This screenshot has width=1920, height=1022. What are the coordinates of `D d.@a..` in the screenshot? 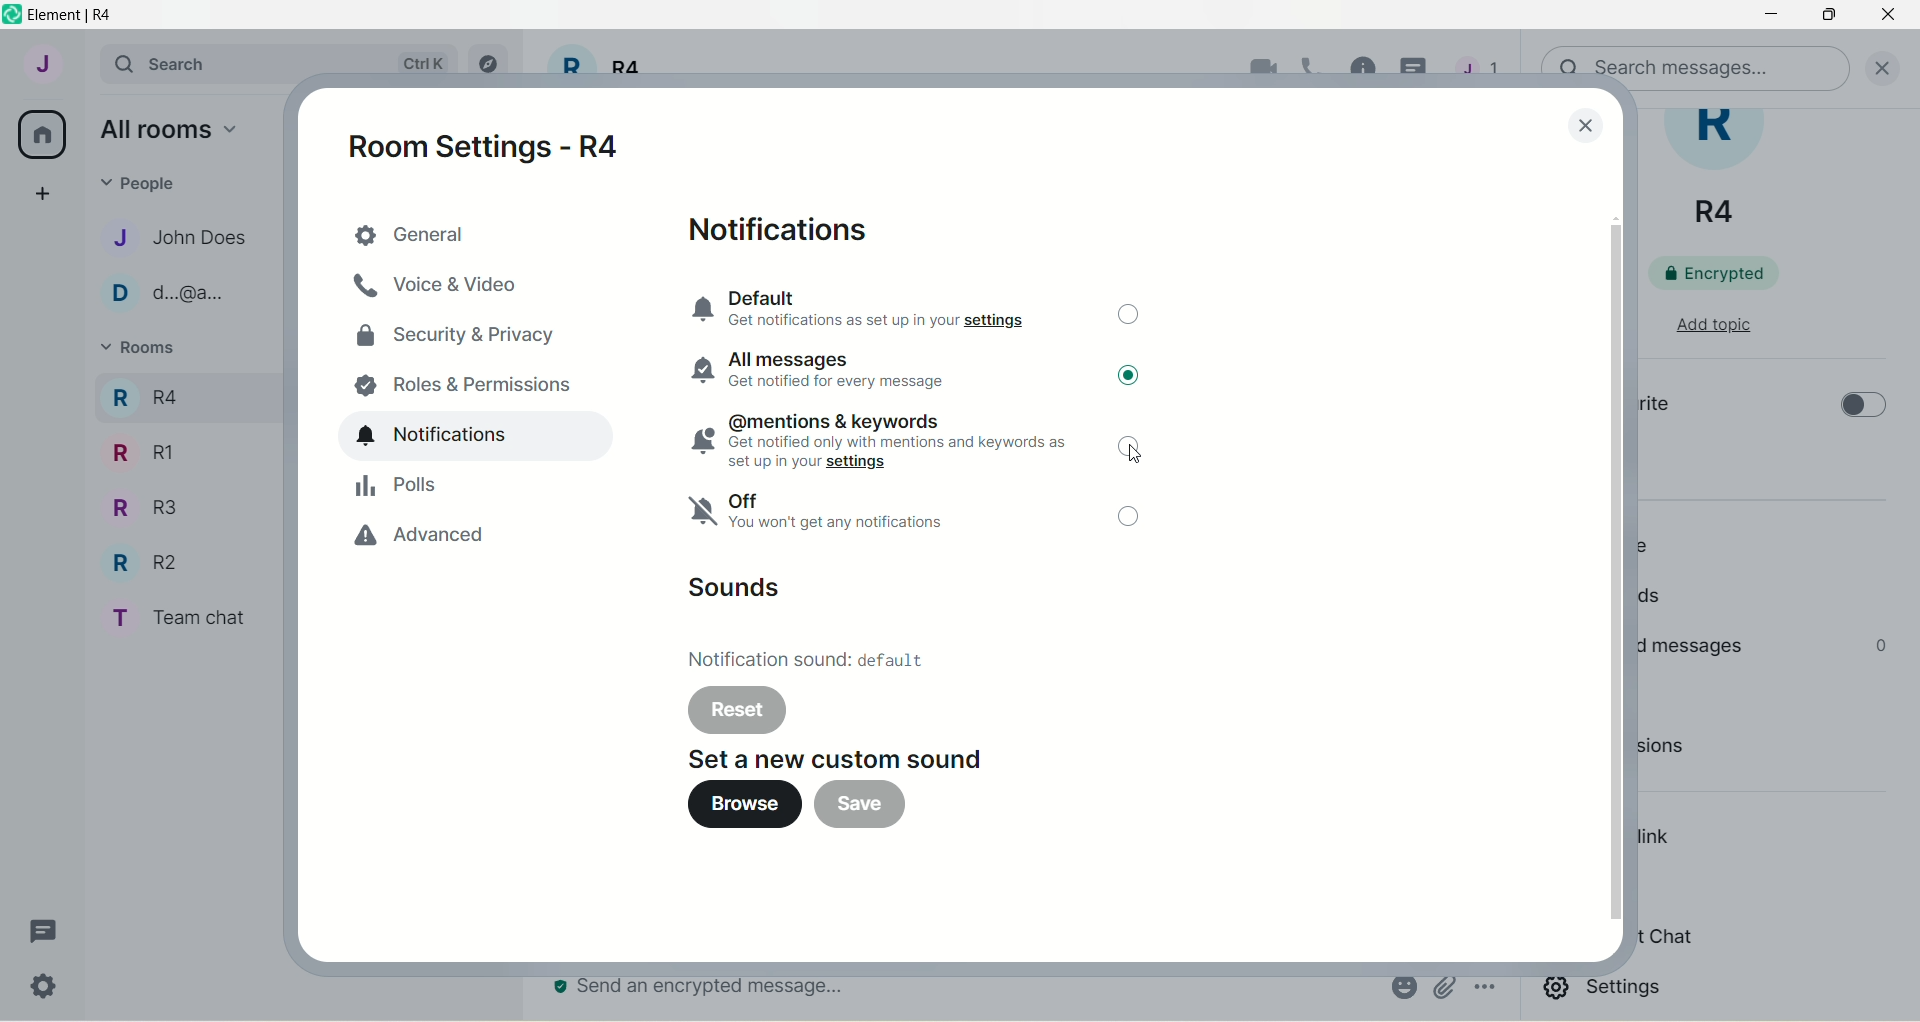 It's located at (161, 293).